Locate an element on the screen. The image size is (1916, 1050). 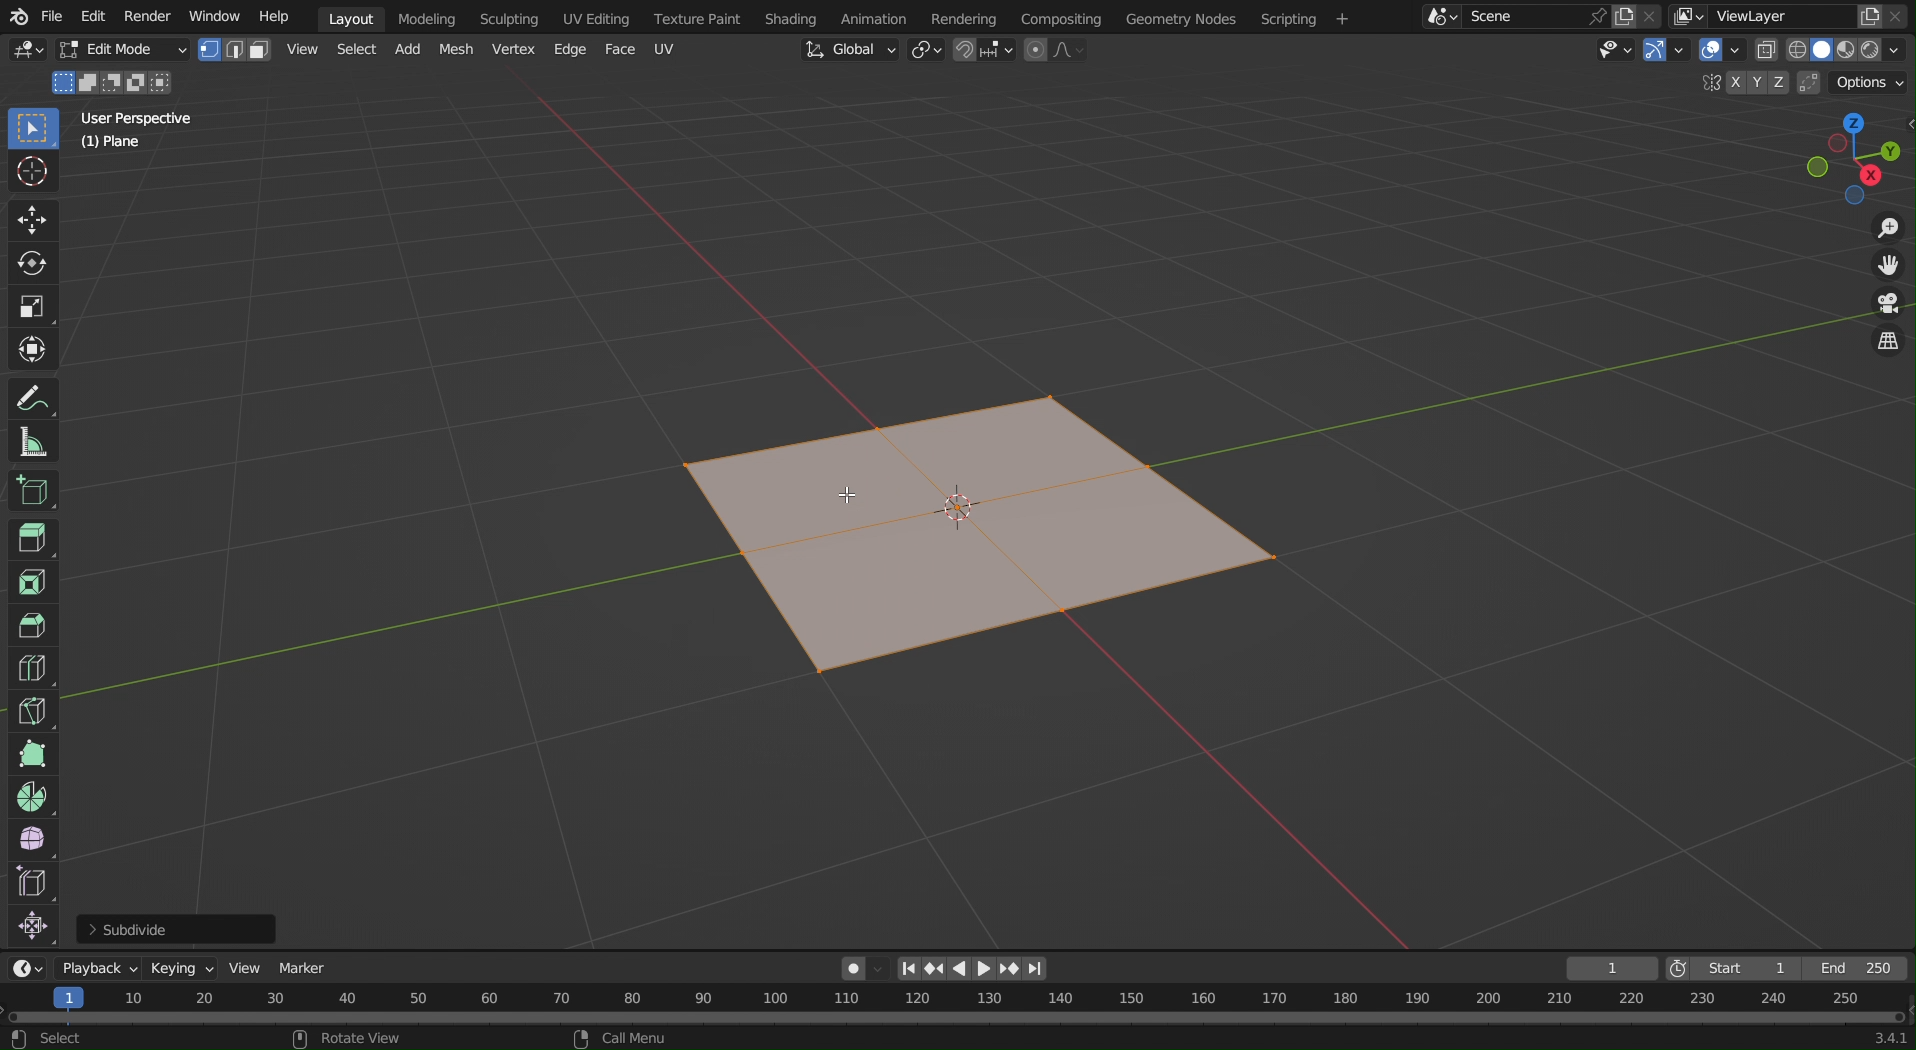
Subdivide is located at coordinates (179, 928).